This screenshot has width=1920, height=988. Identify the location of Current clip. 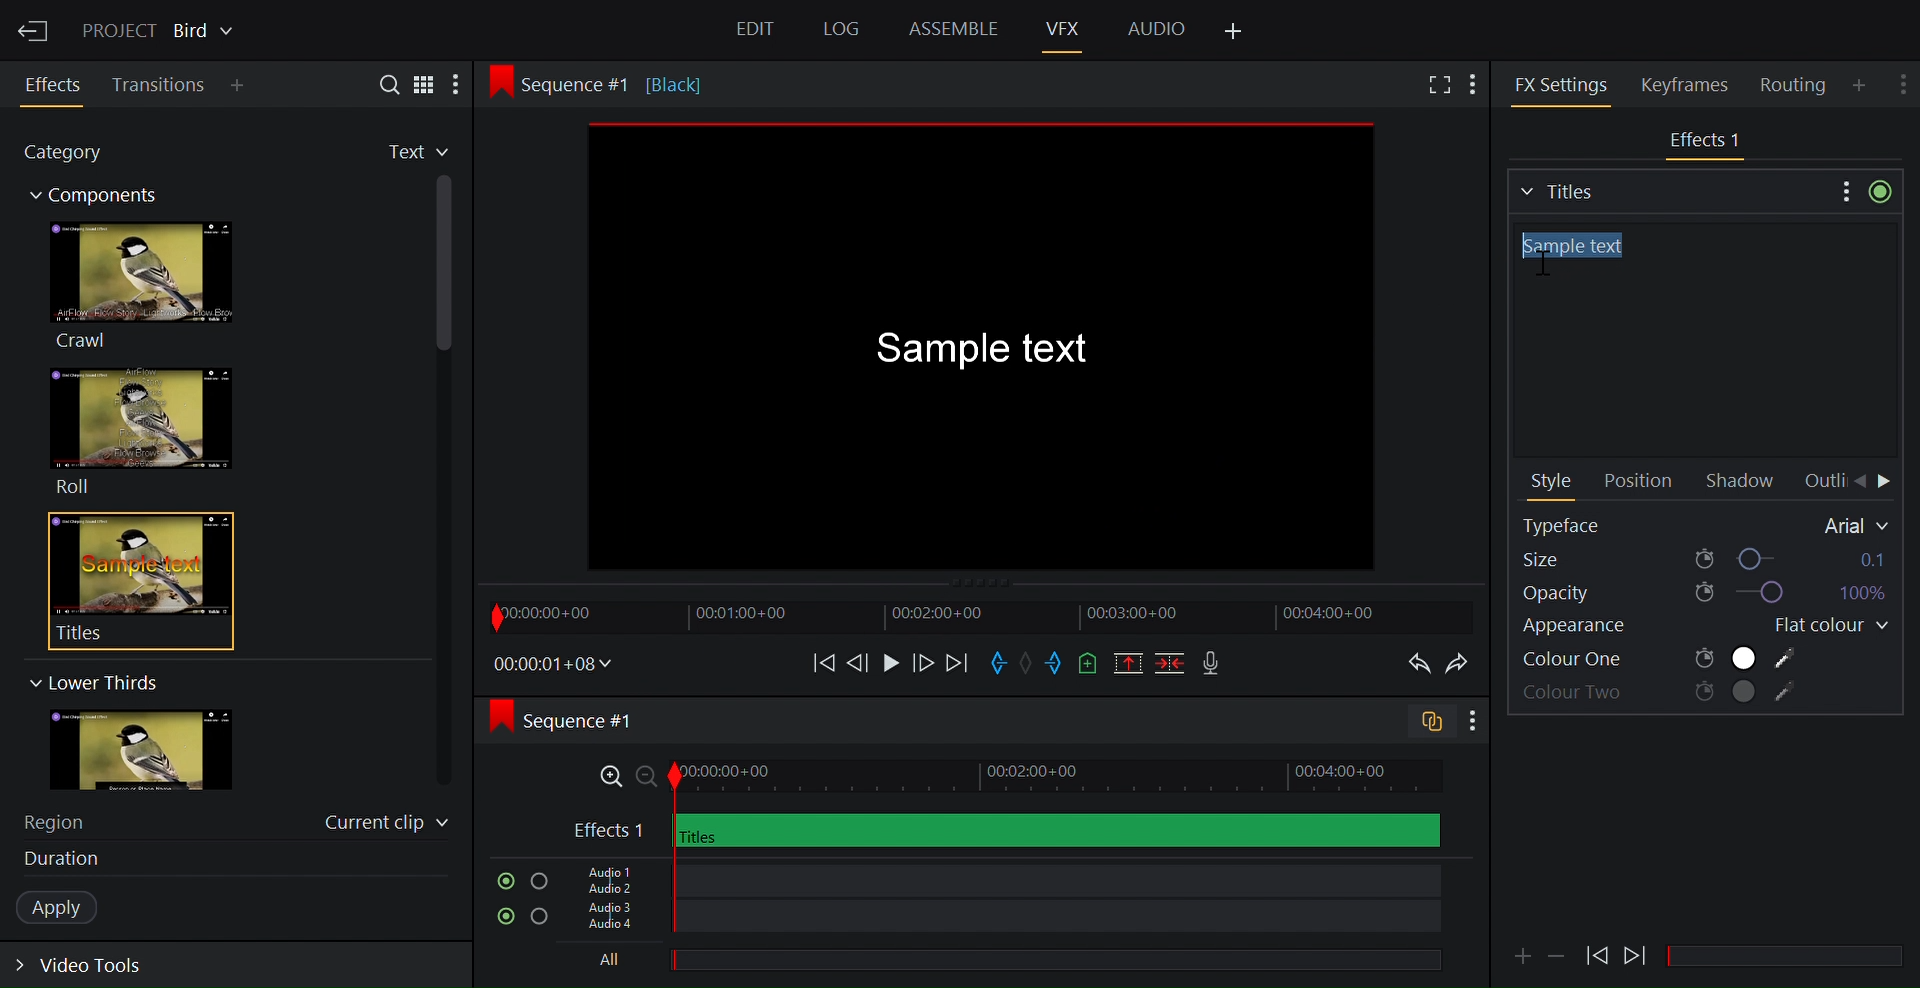
(387, 826).